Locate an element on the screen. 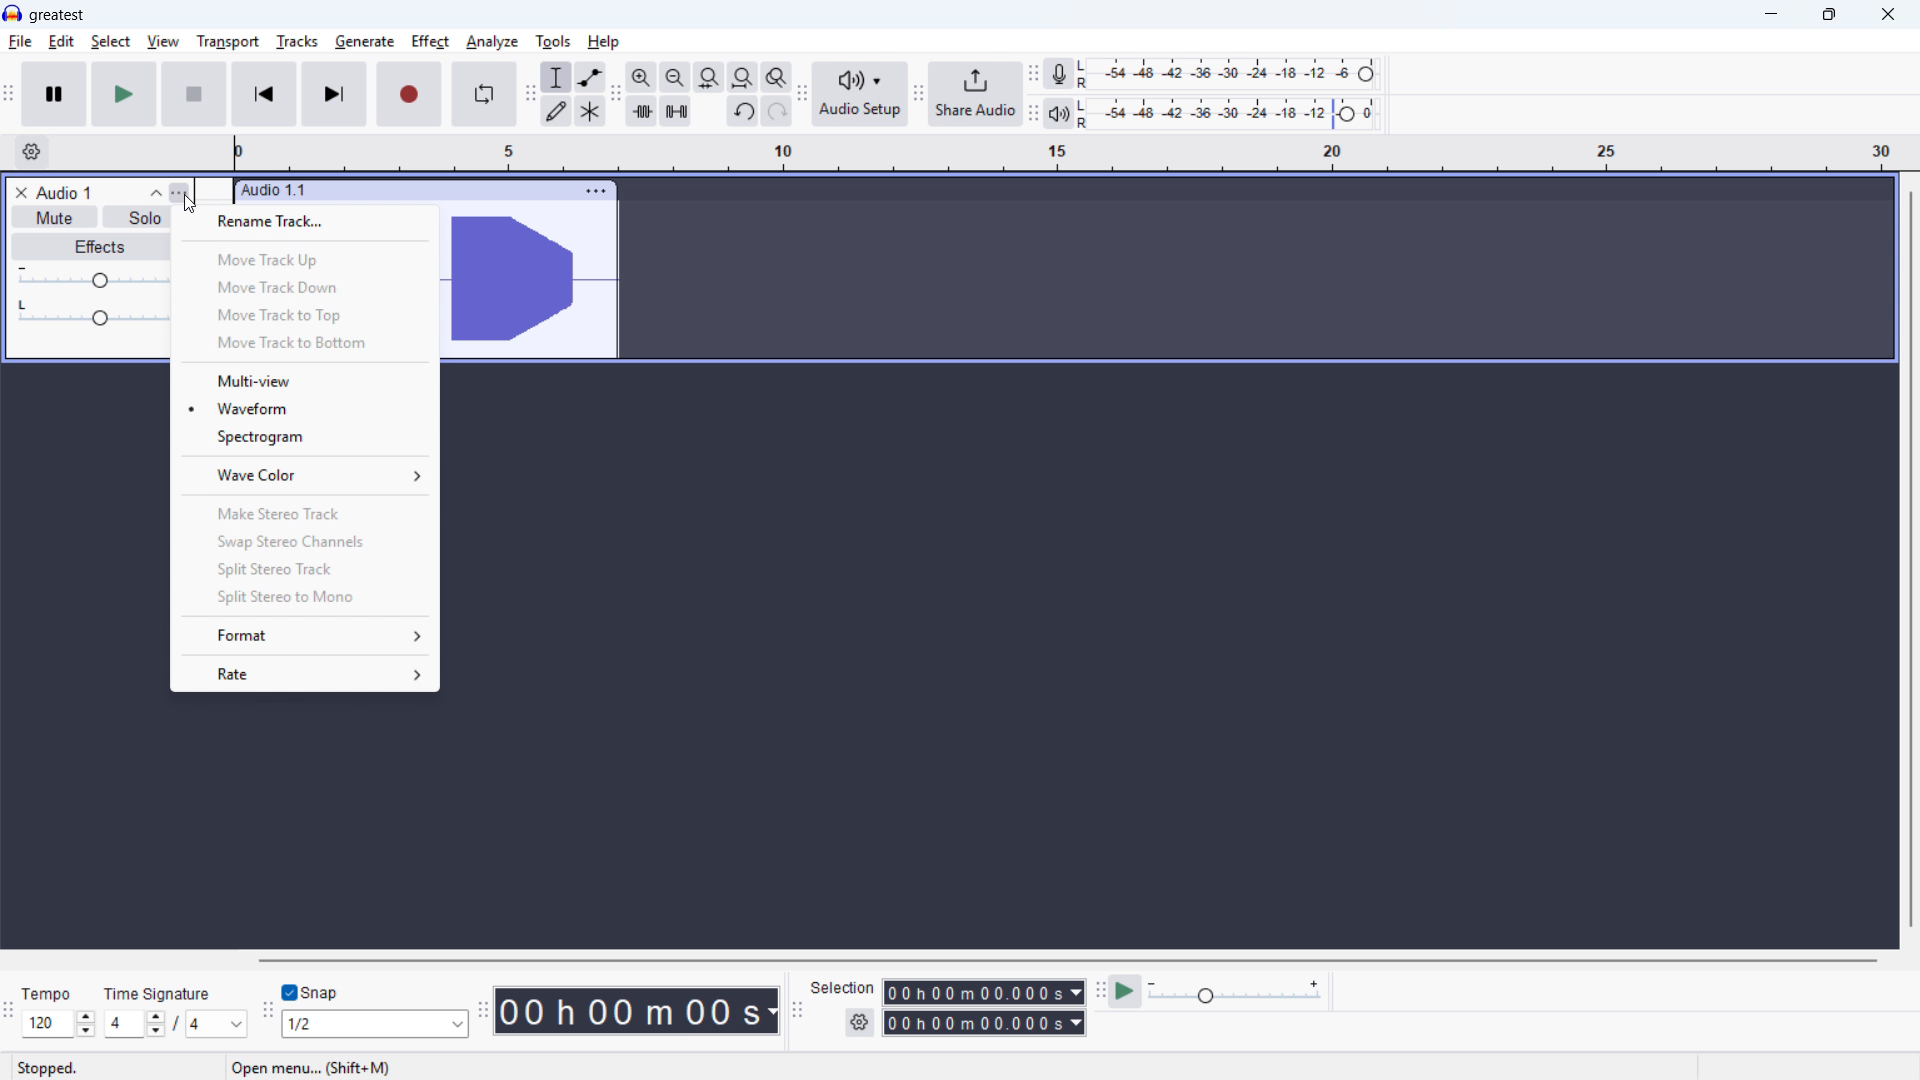  recording meter is located at coordinates (1057, 74).